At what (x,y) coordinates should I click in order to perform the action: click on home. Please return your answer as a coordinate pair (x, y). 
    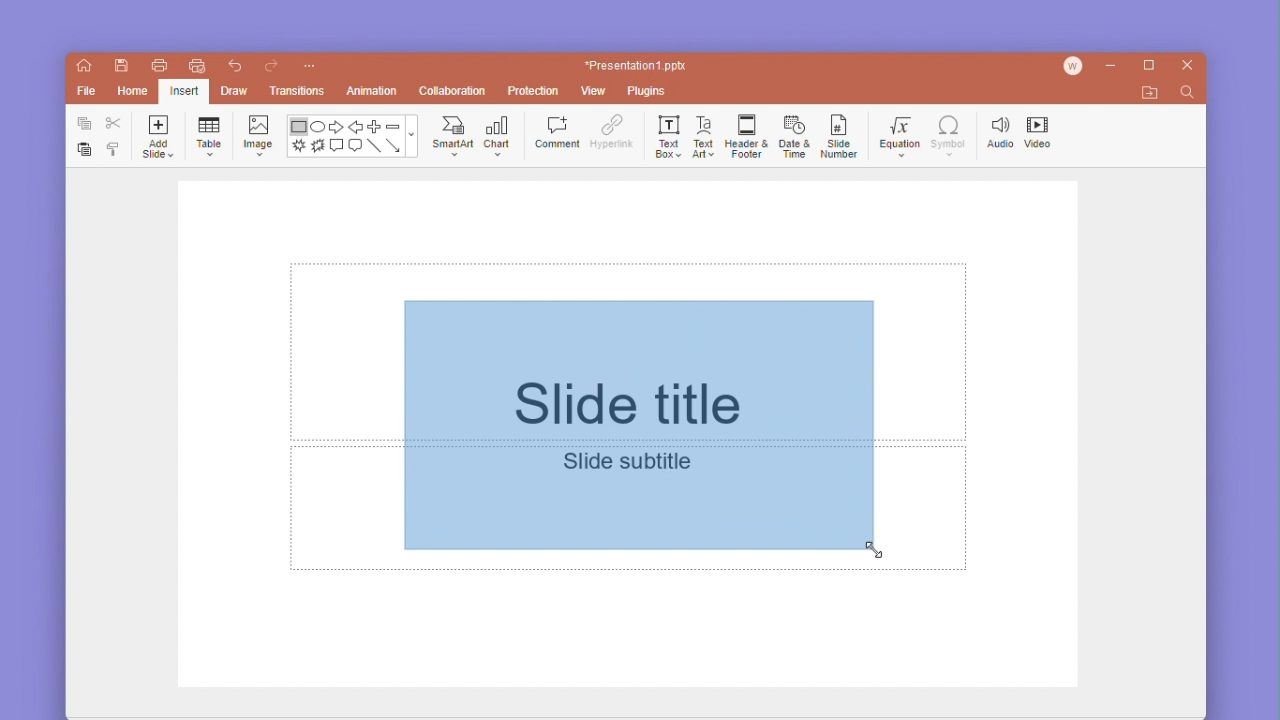
    Looking at the image, I should click on (129, 93).